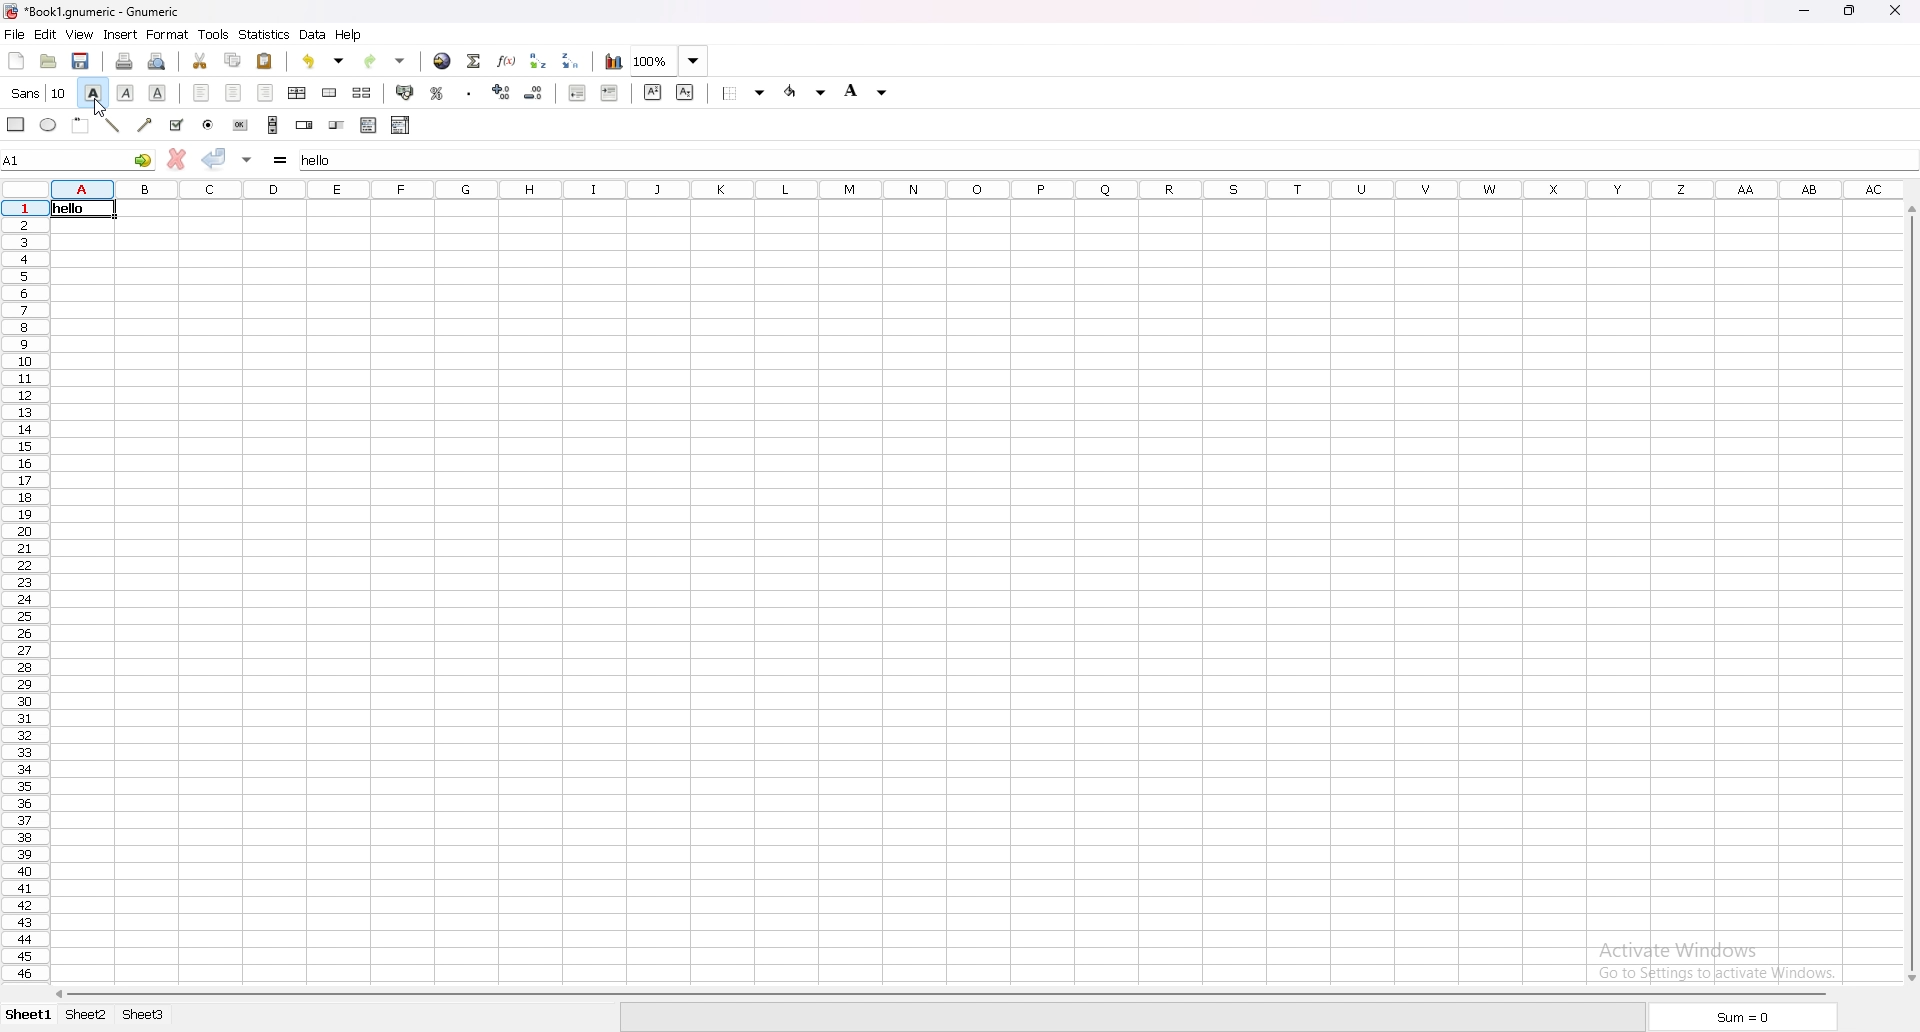 The height and width of the screenshot is (1032, 1920). I want to click on list, so click(369, 125).